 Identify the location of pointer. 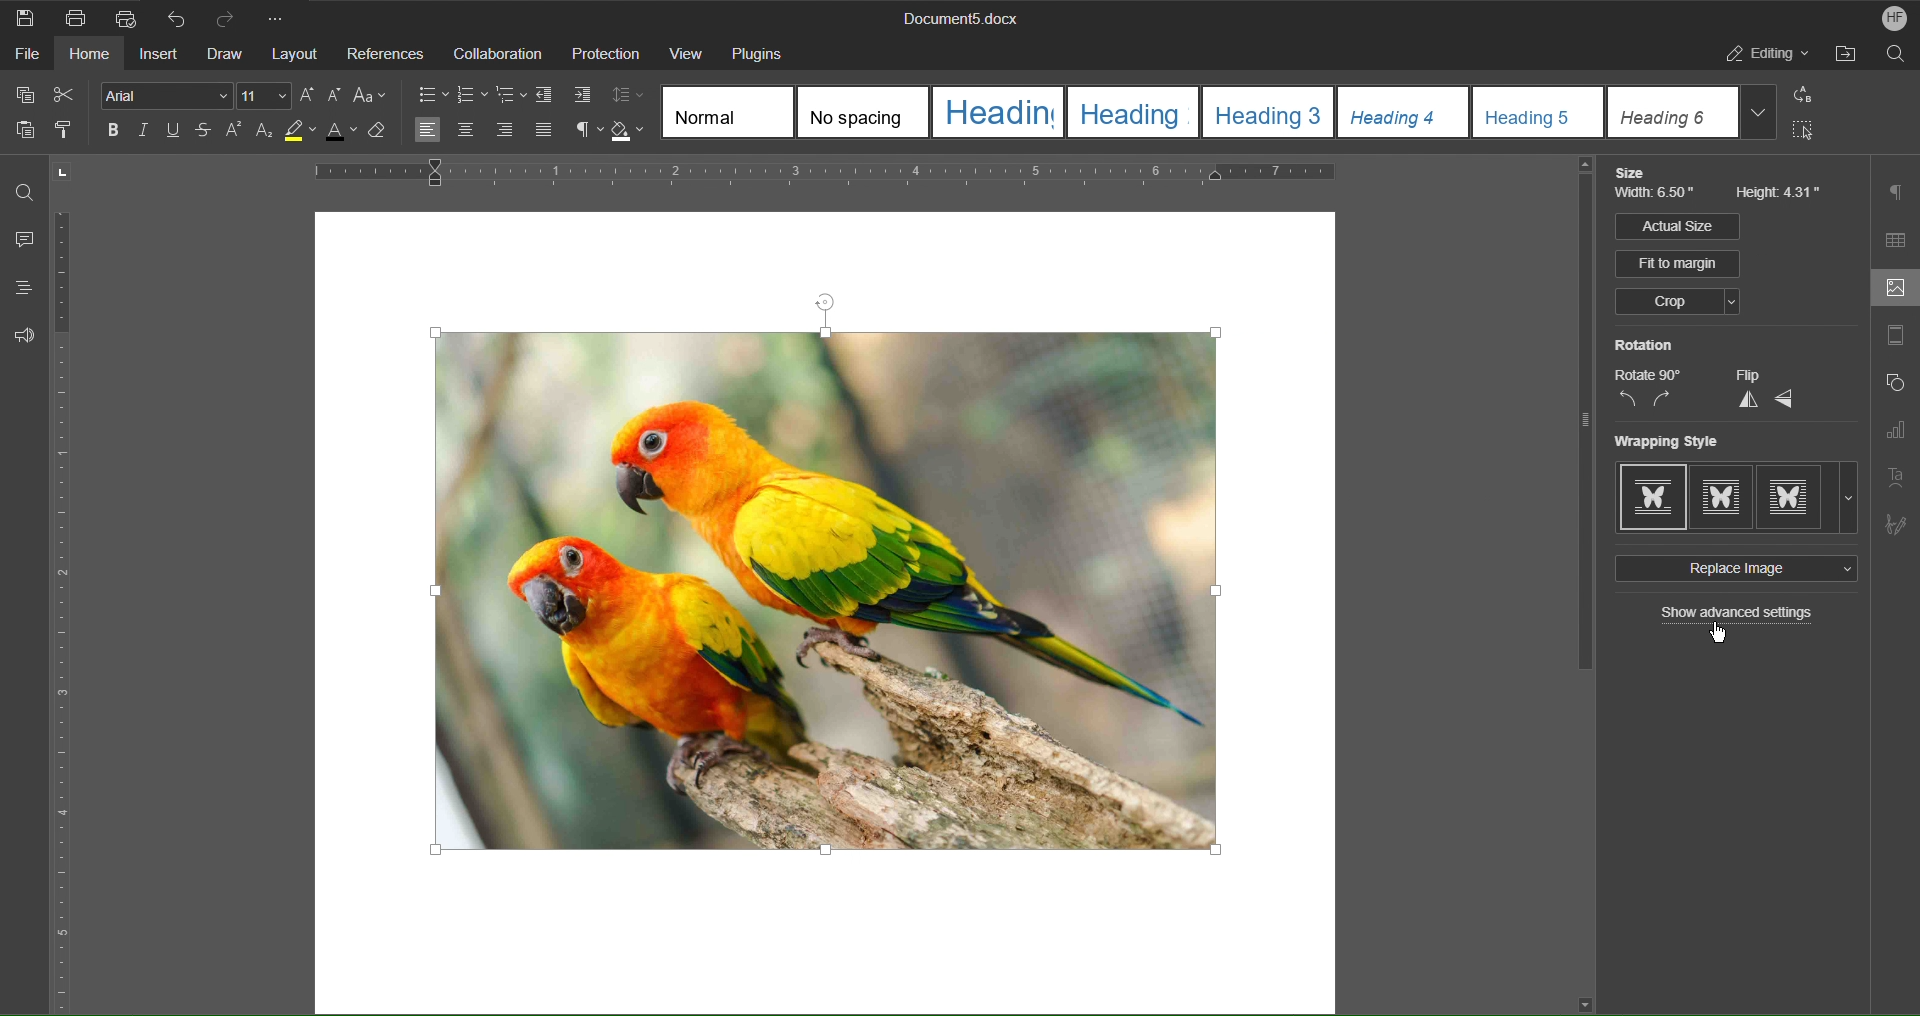
(1725, 634).